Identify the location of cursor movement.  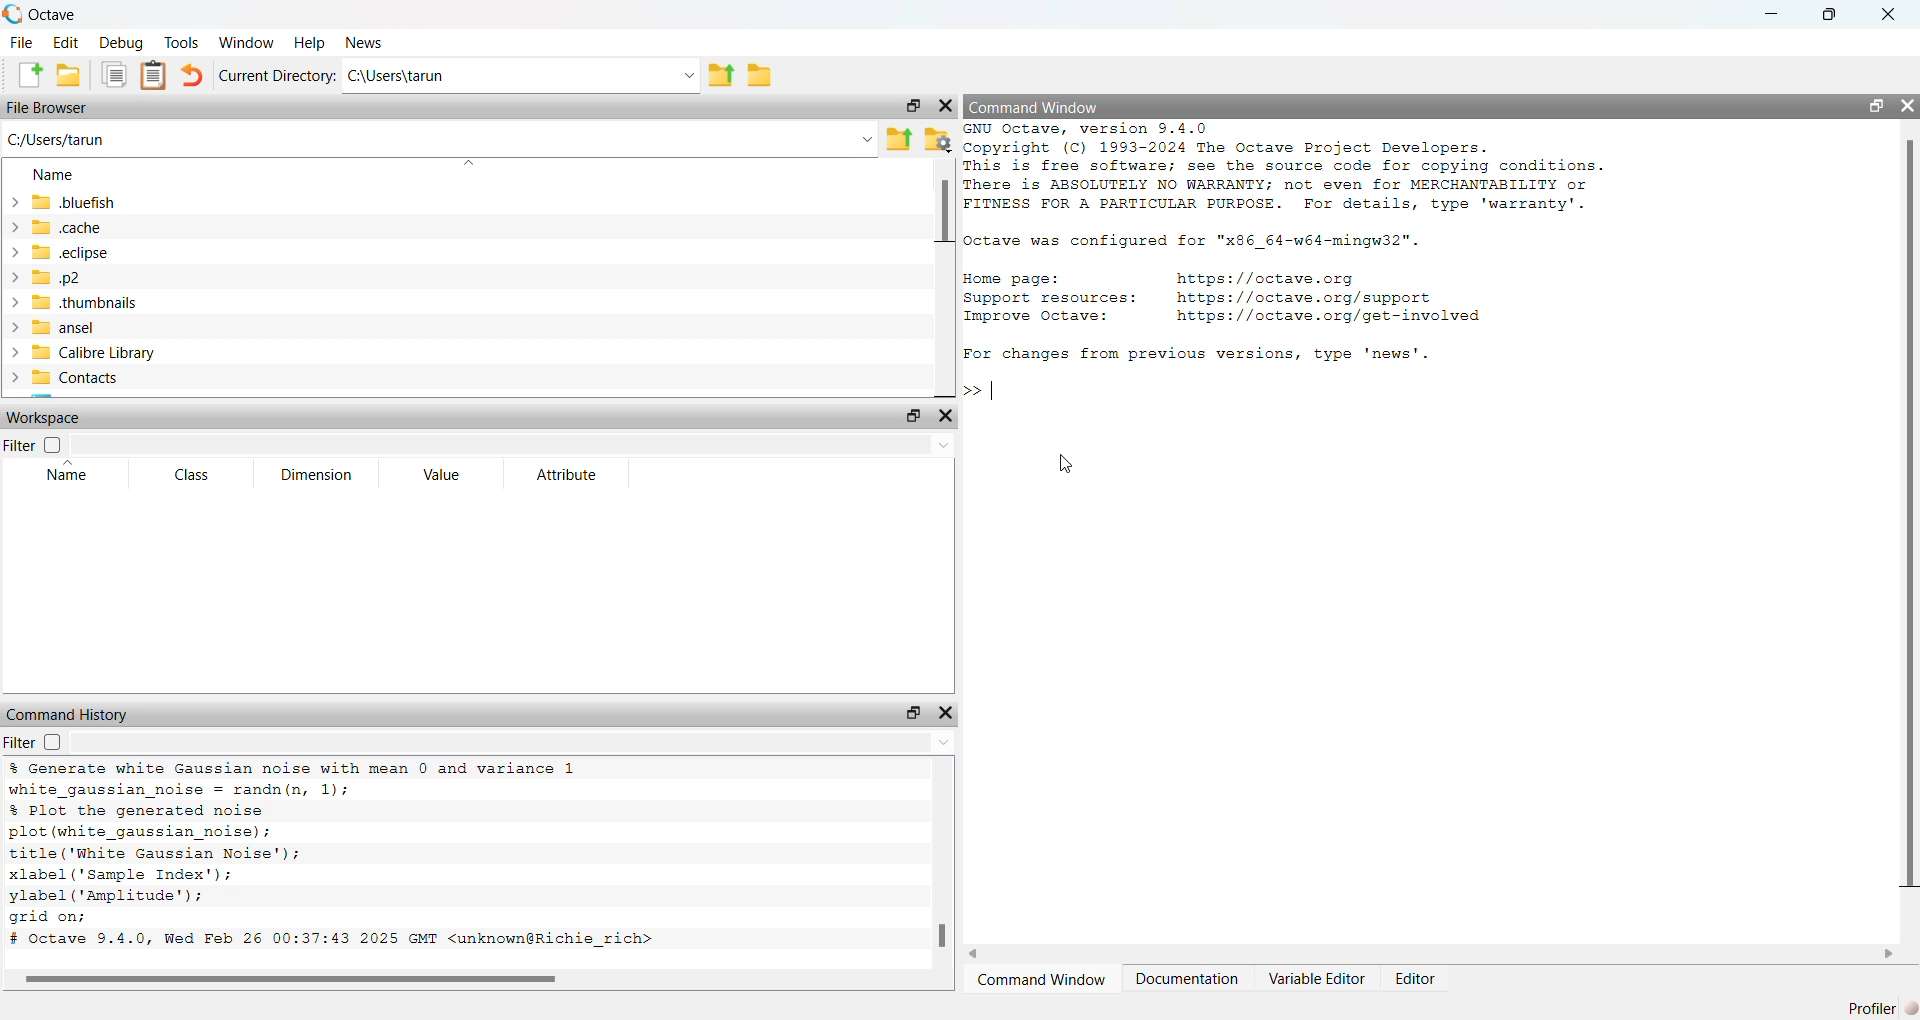
(1060, 466).